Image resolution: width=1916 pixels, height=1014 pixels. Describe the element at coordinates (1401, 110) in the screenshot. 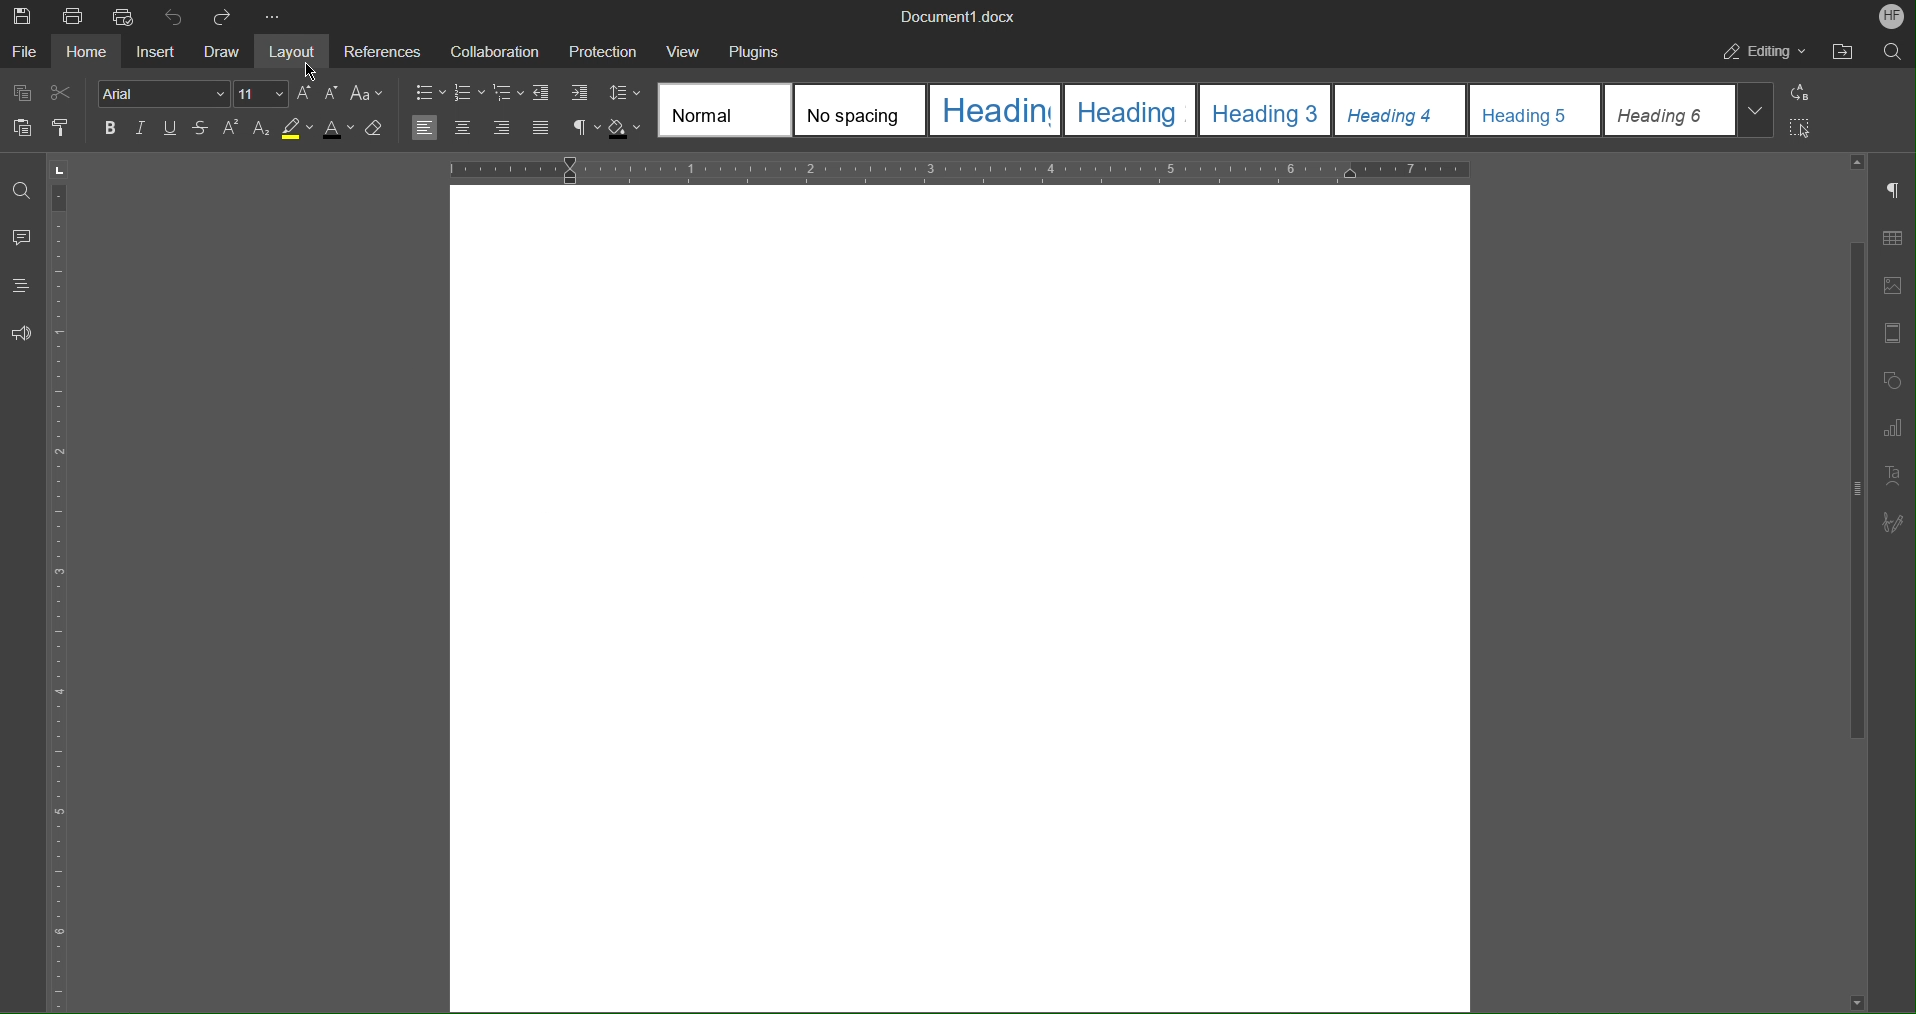

I see `Heading 4` at that location.